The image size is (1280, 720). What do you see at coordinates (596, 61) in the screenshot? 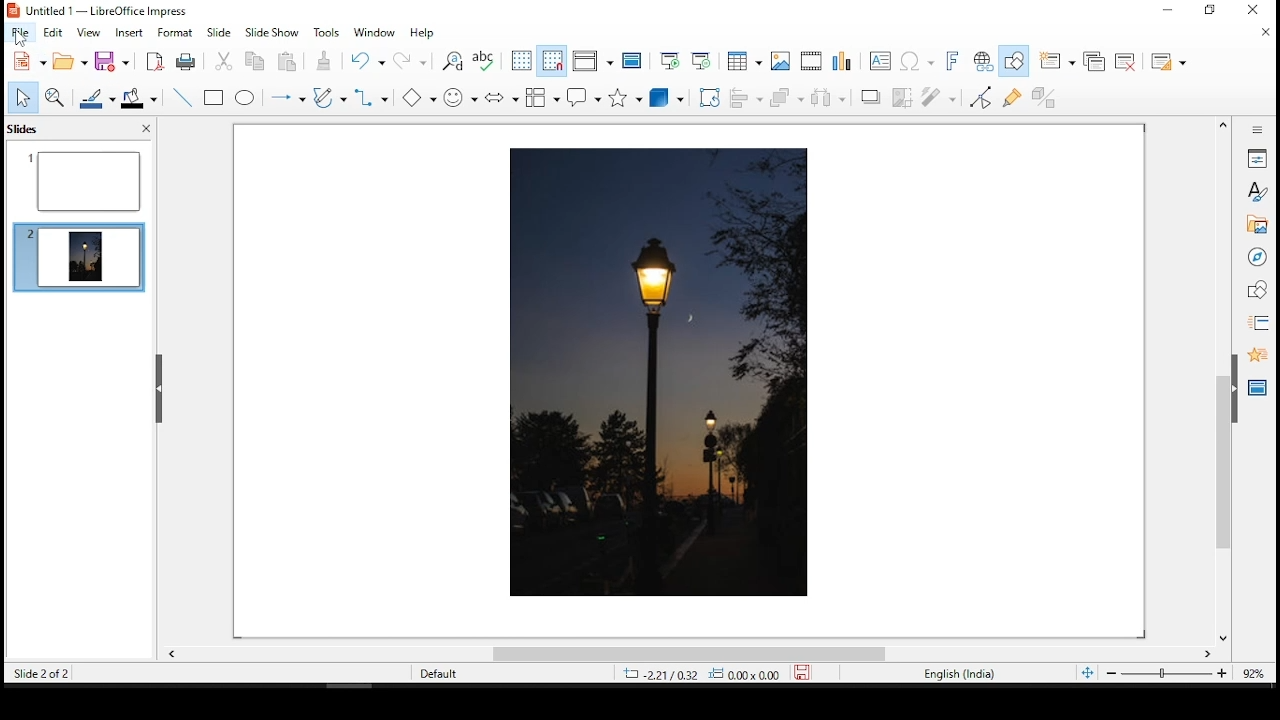
I see `display views` at bounding box center [596, 61].